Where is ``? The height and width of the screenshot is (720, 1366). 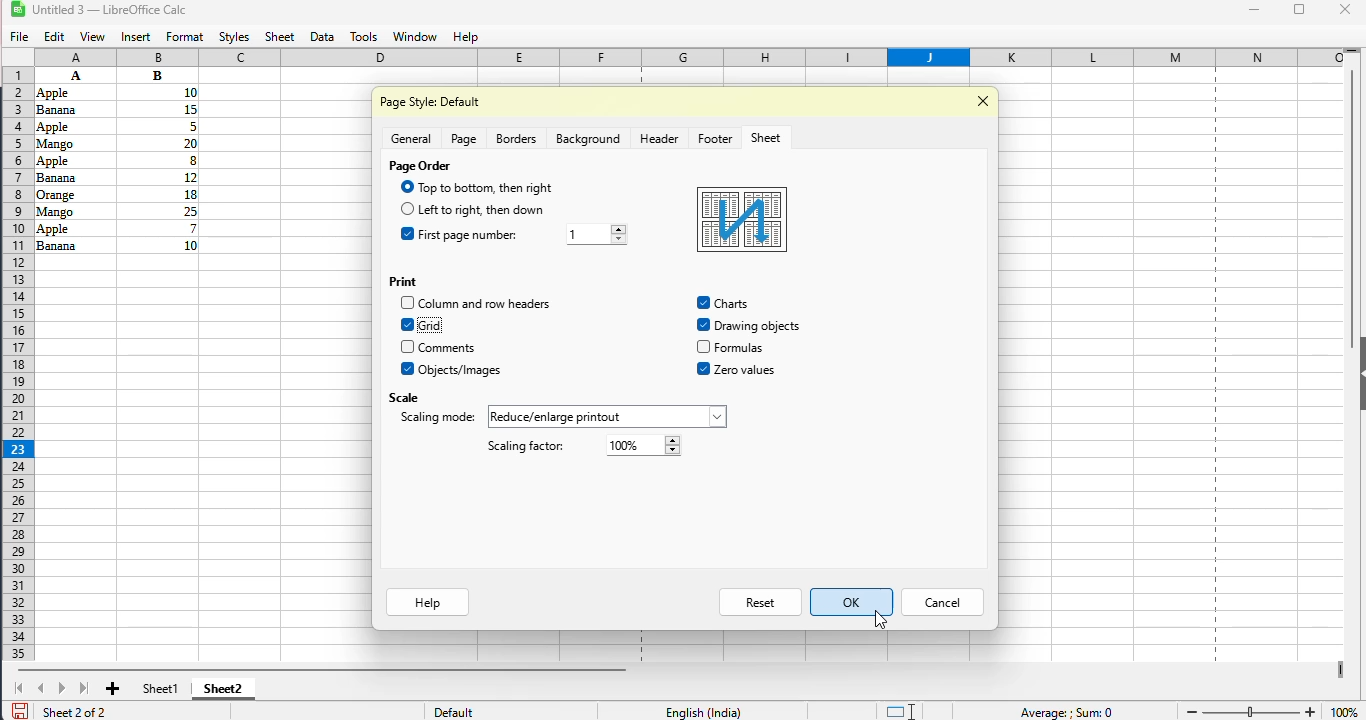  is located at coordinates (406, 234).